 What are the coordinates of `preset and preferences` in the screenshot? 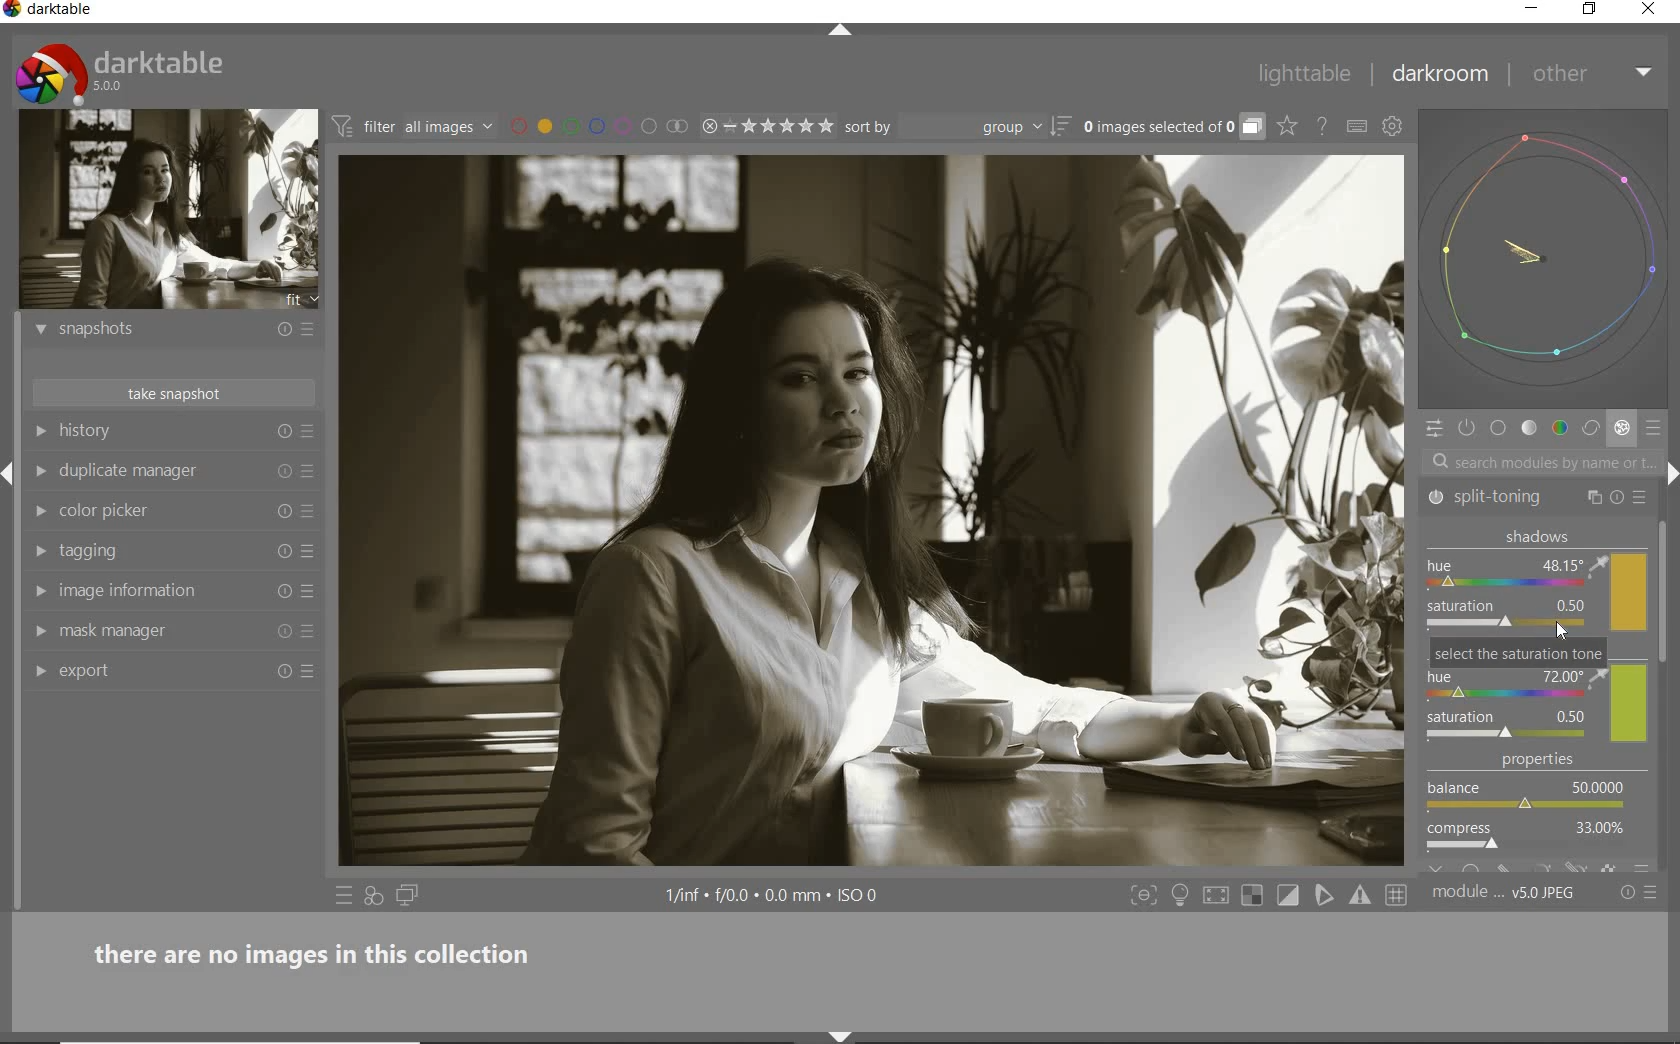 It's located at (313, 512).